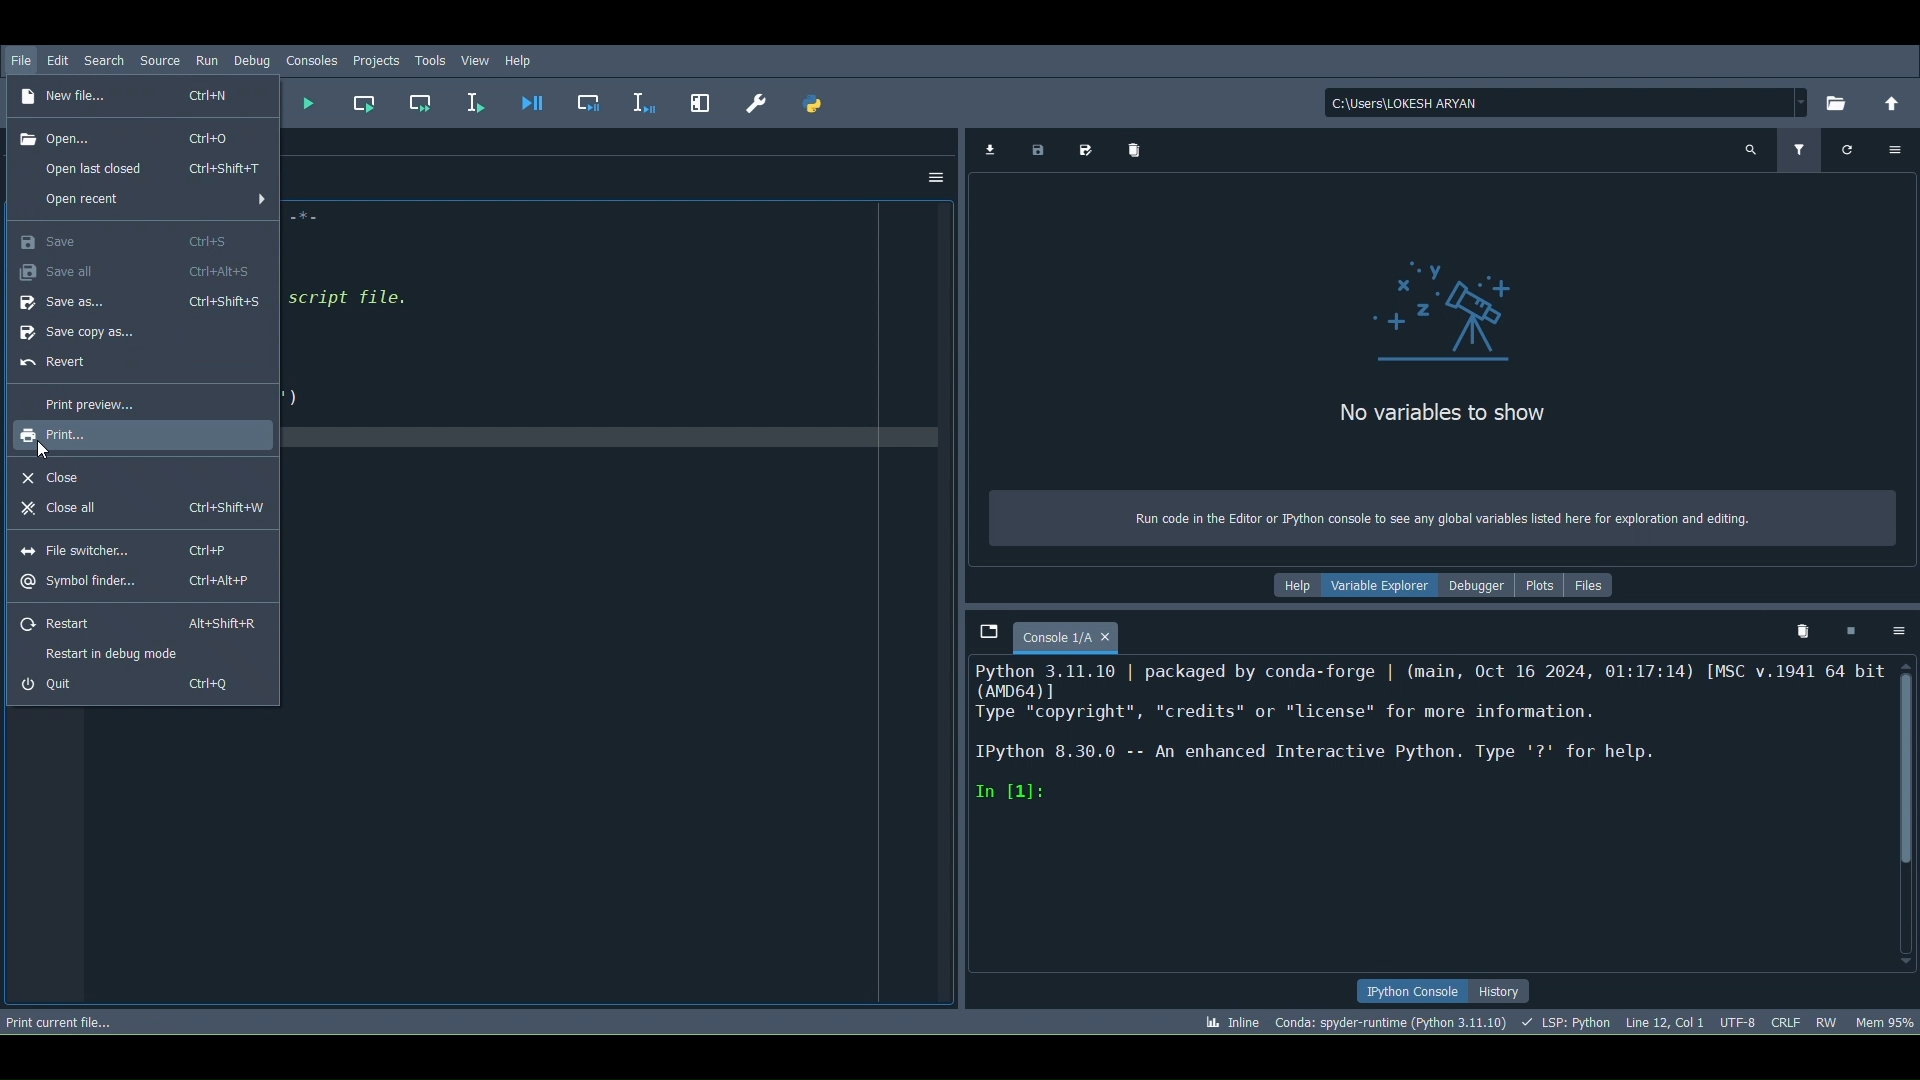  I want to click on Filter variables, so click(1801, 154).